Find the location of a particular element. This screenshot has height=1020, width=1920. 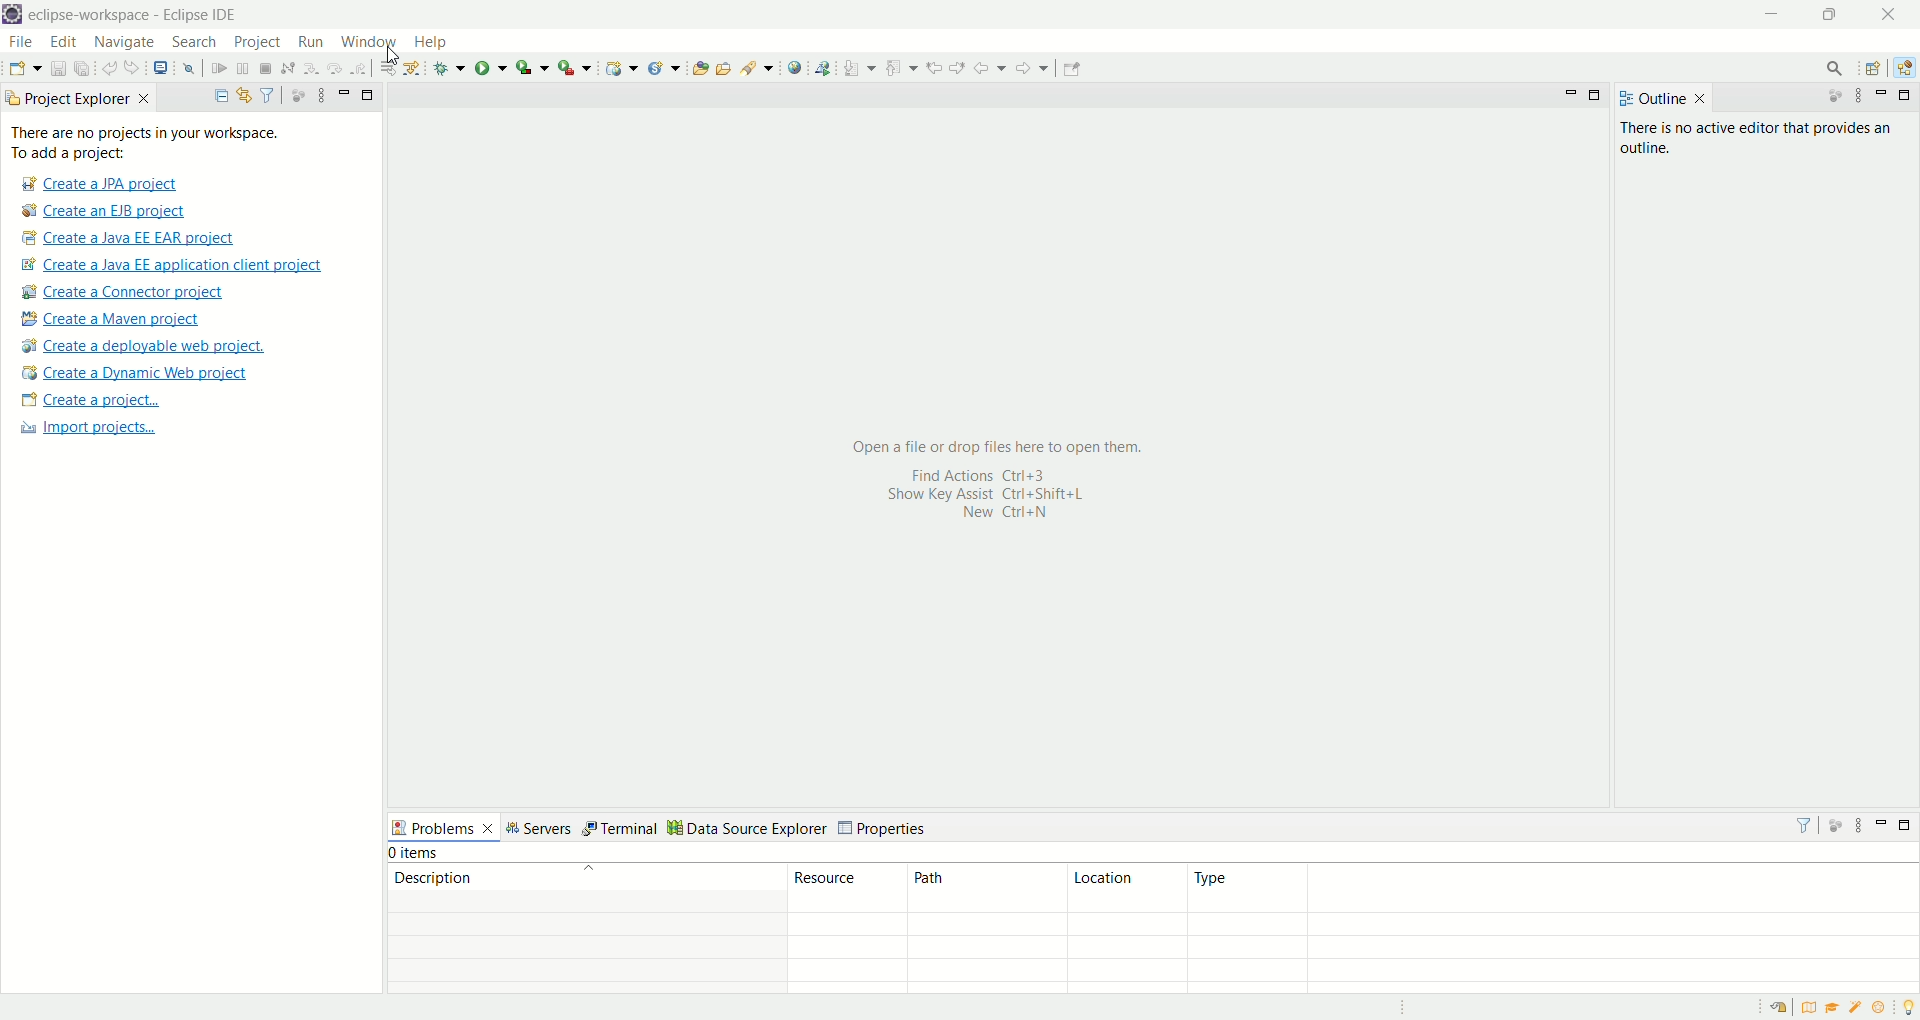

back is located at coordinates (991, 67).